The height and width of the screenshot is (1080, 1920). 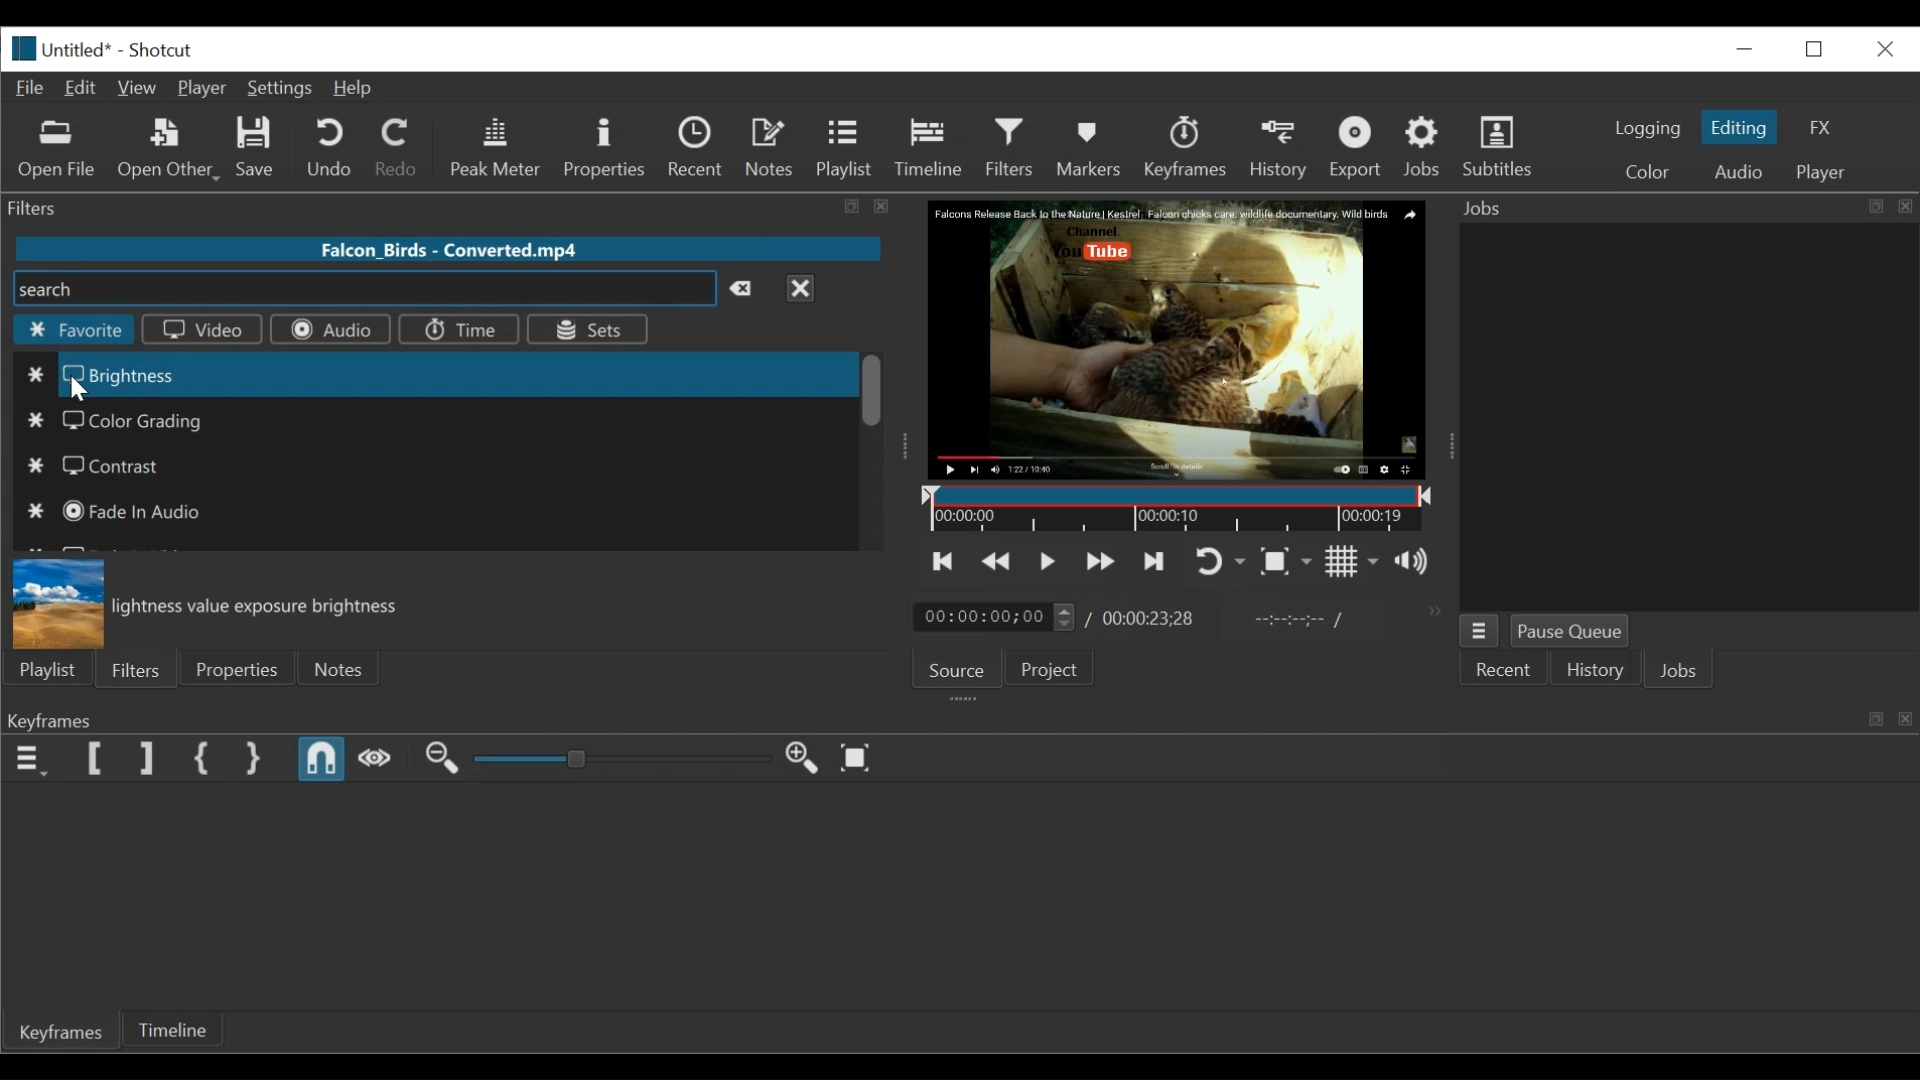 I want to click on Properties, so click(x=605, y=149).